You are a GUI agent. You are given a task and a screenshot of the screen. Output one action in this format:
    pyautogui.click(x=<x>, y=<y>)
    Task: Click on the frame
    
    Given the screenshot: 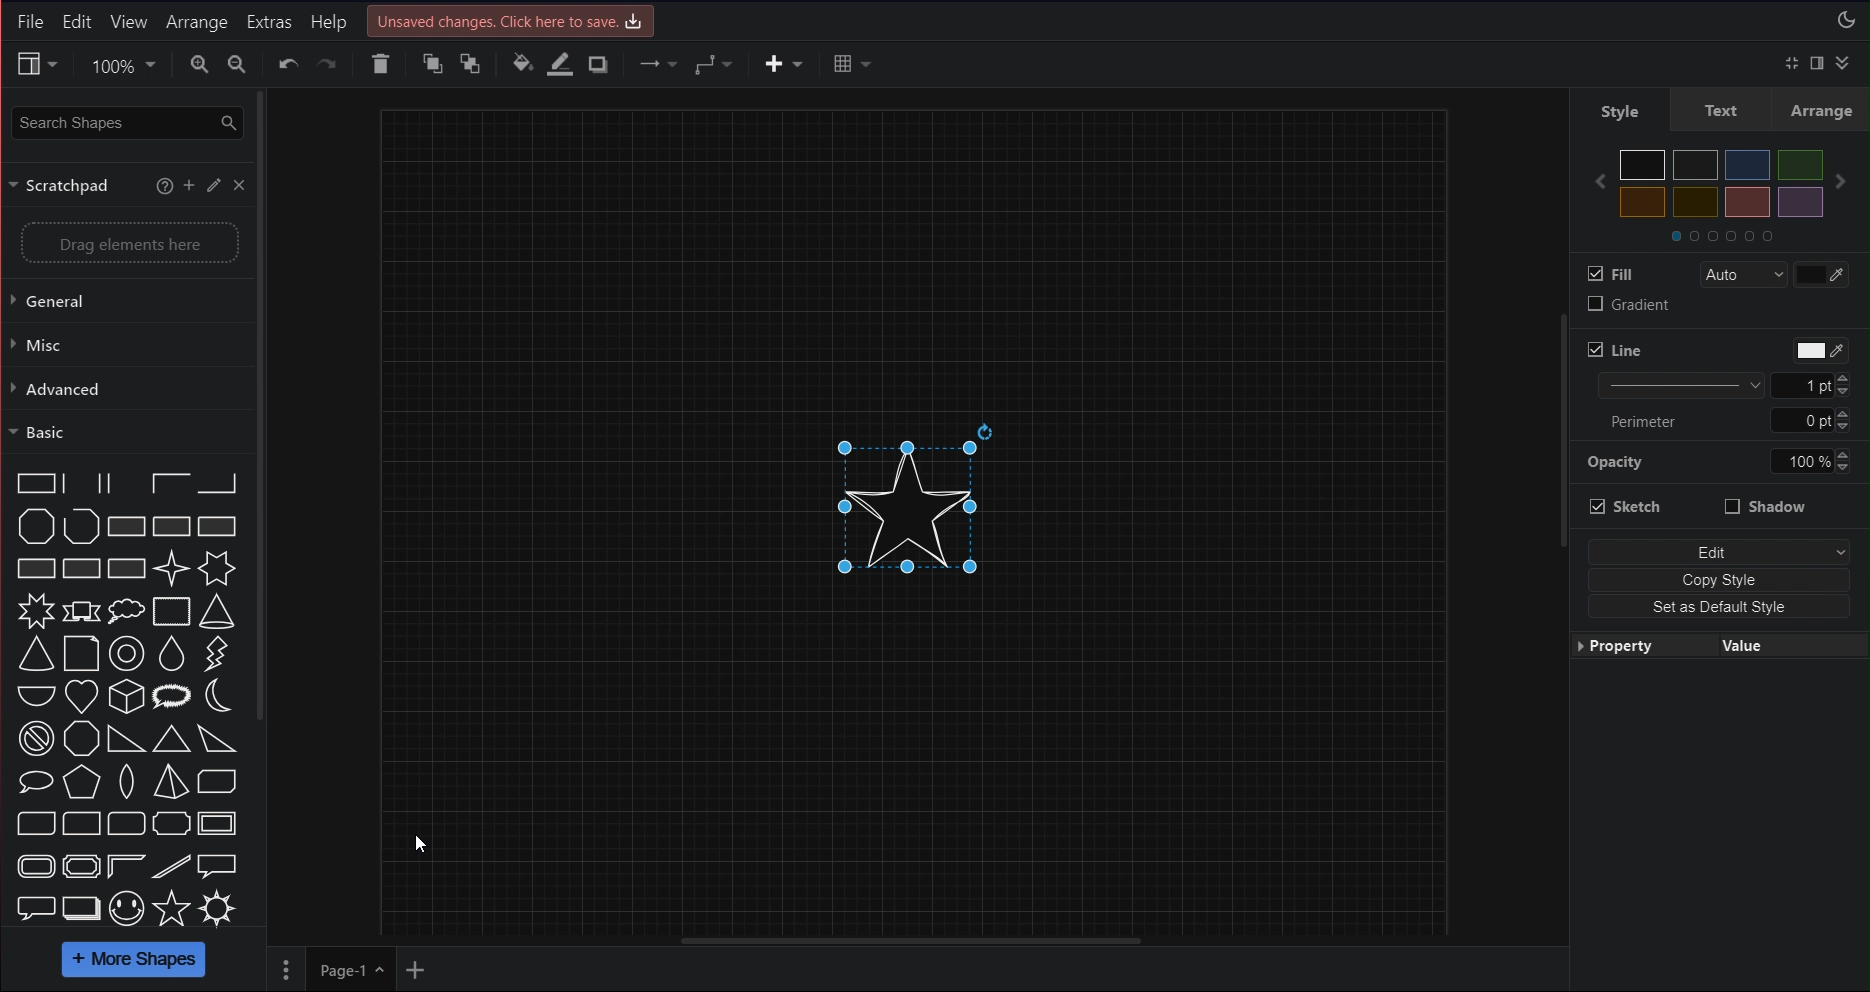 What is the action you would take?
    pyautogui.click(x=219, y=823)
    